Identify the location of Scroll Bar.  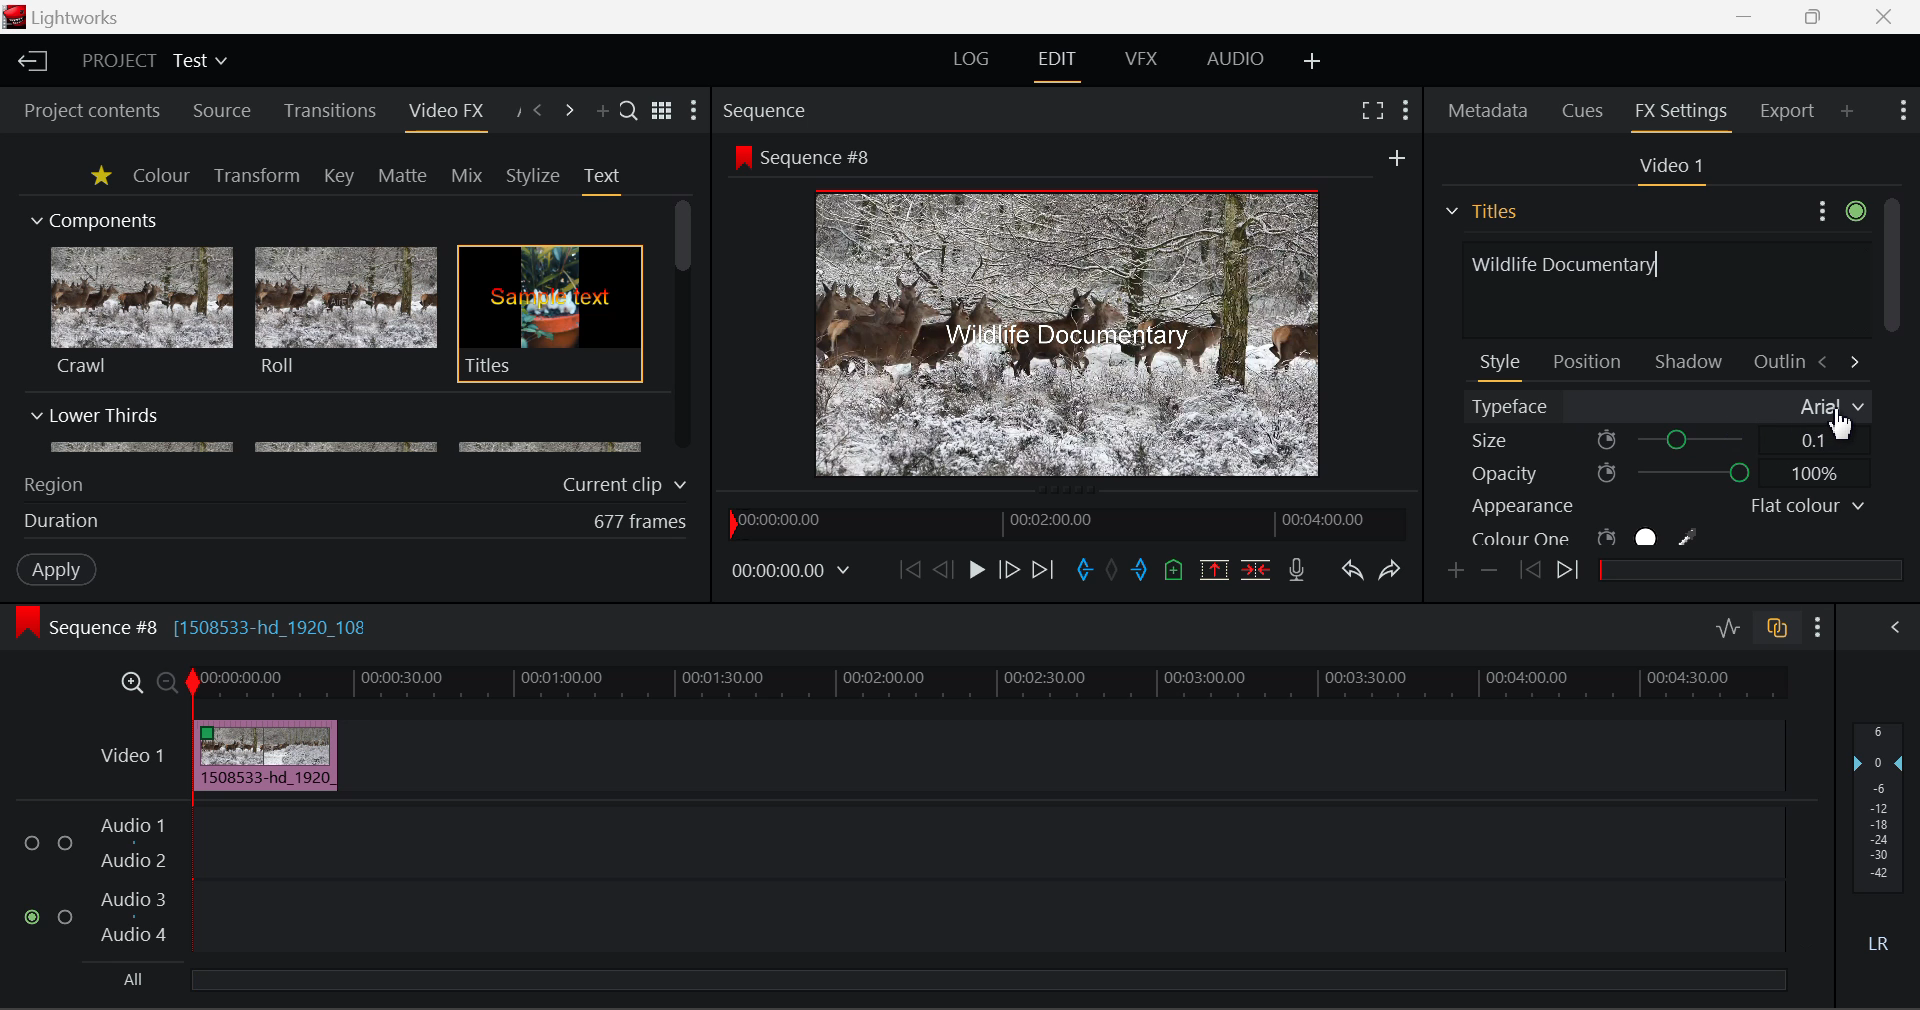
(684, 327).